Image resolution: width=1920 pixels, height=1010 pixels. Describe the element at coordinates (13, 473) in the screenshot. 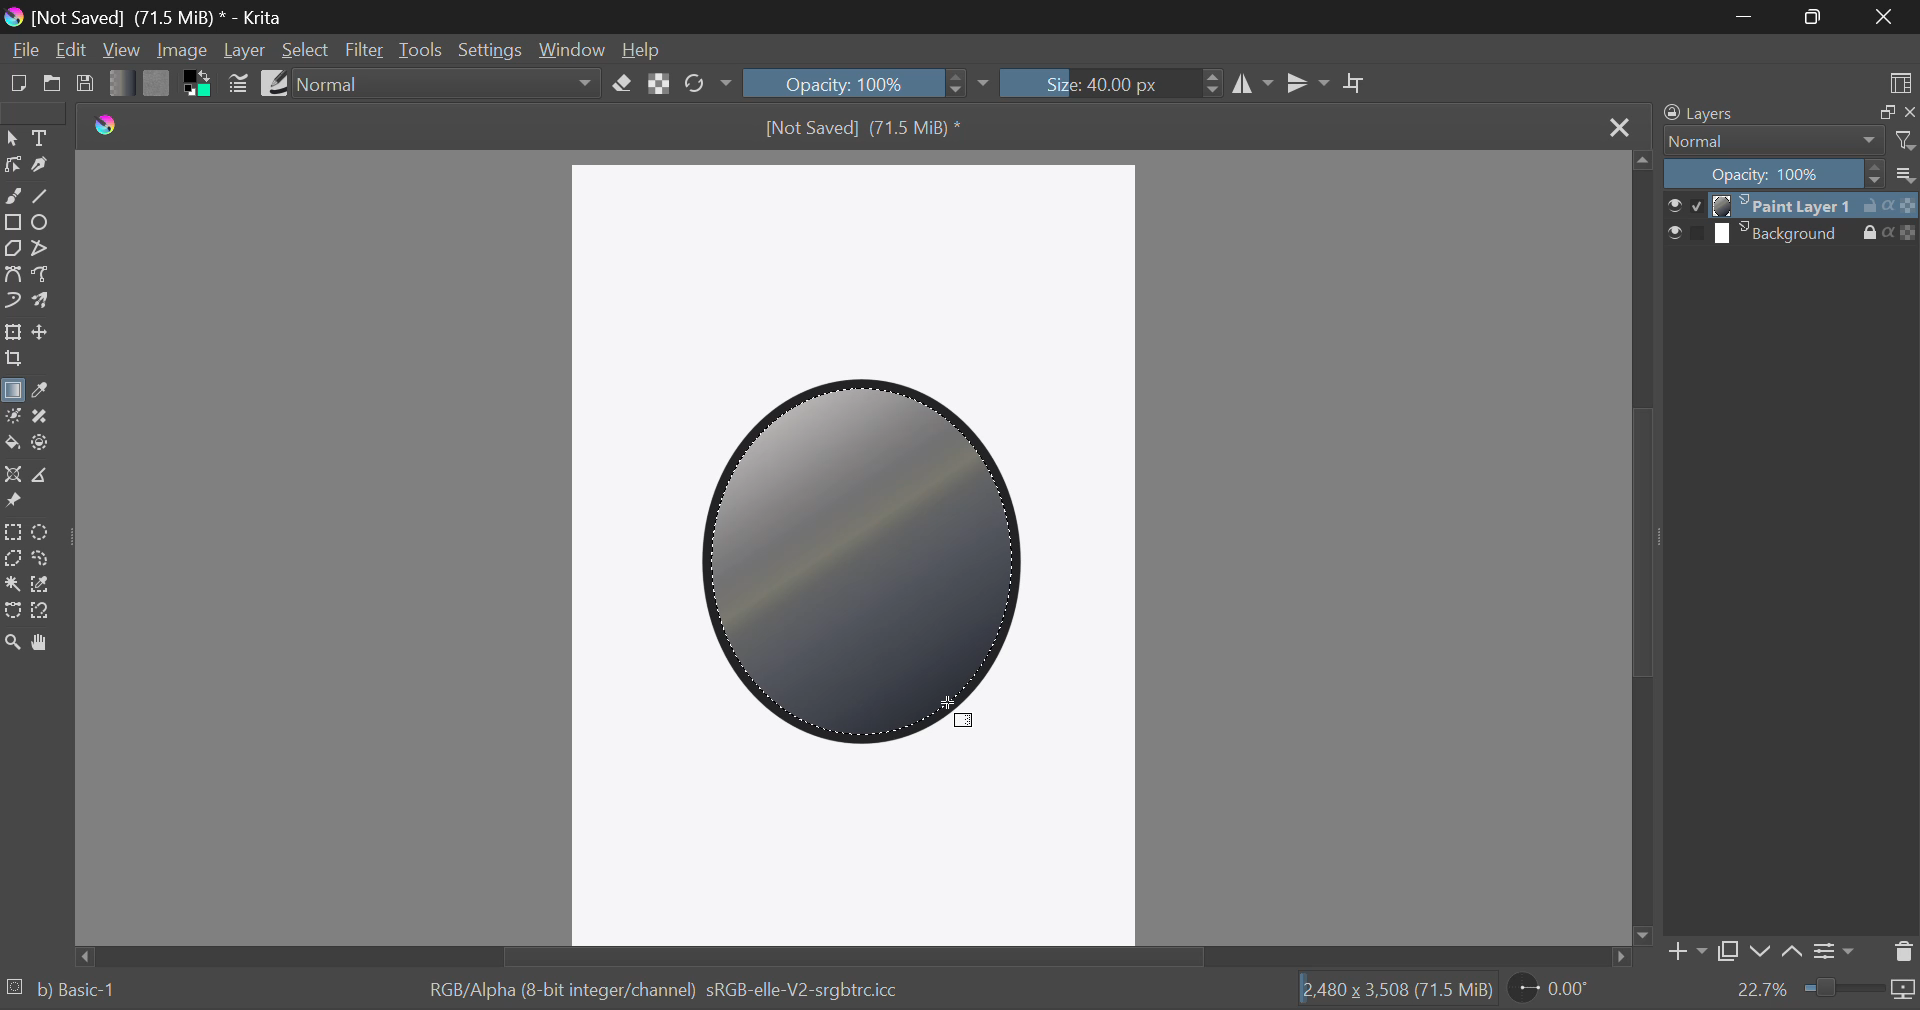

I see `Assistant Tool` at that location.